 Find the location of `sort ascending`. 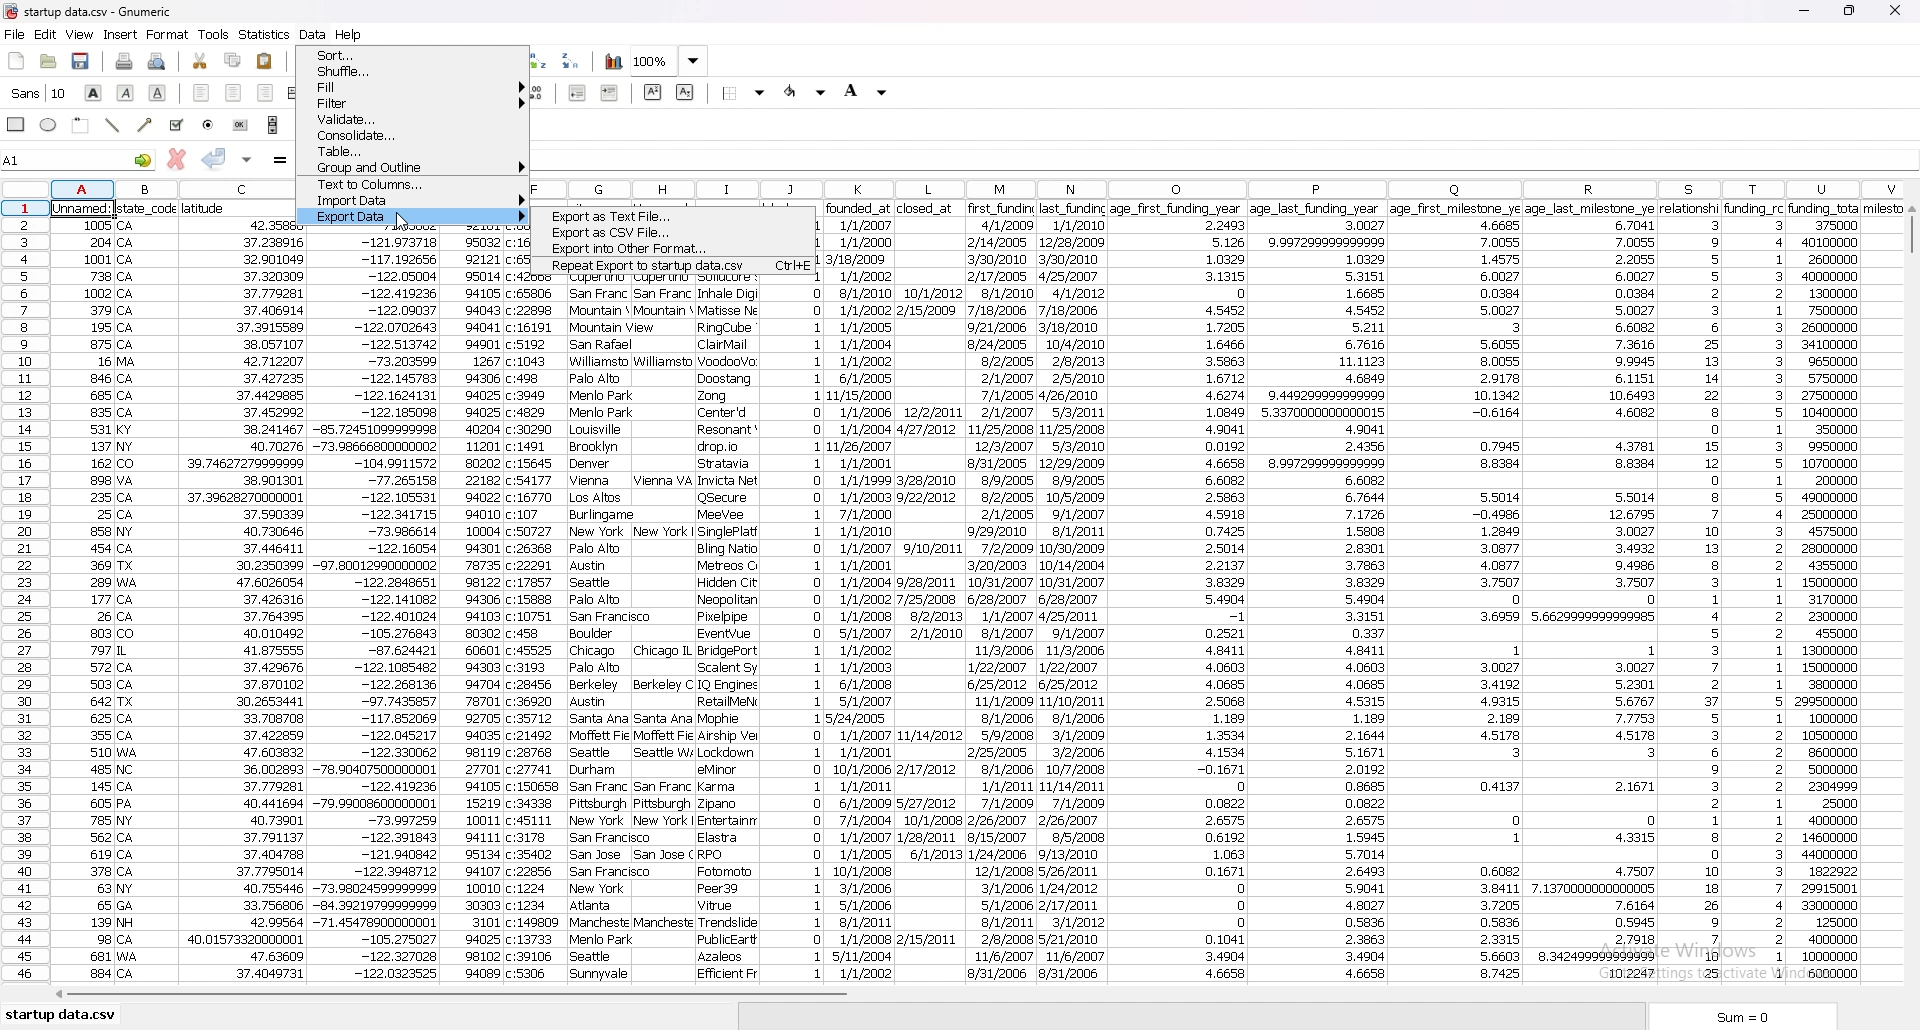

sort ascending is located at coordinates (538, 61).